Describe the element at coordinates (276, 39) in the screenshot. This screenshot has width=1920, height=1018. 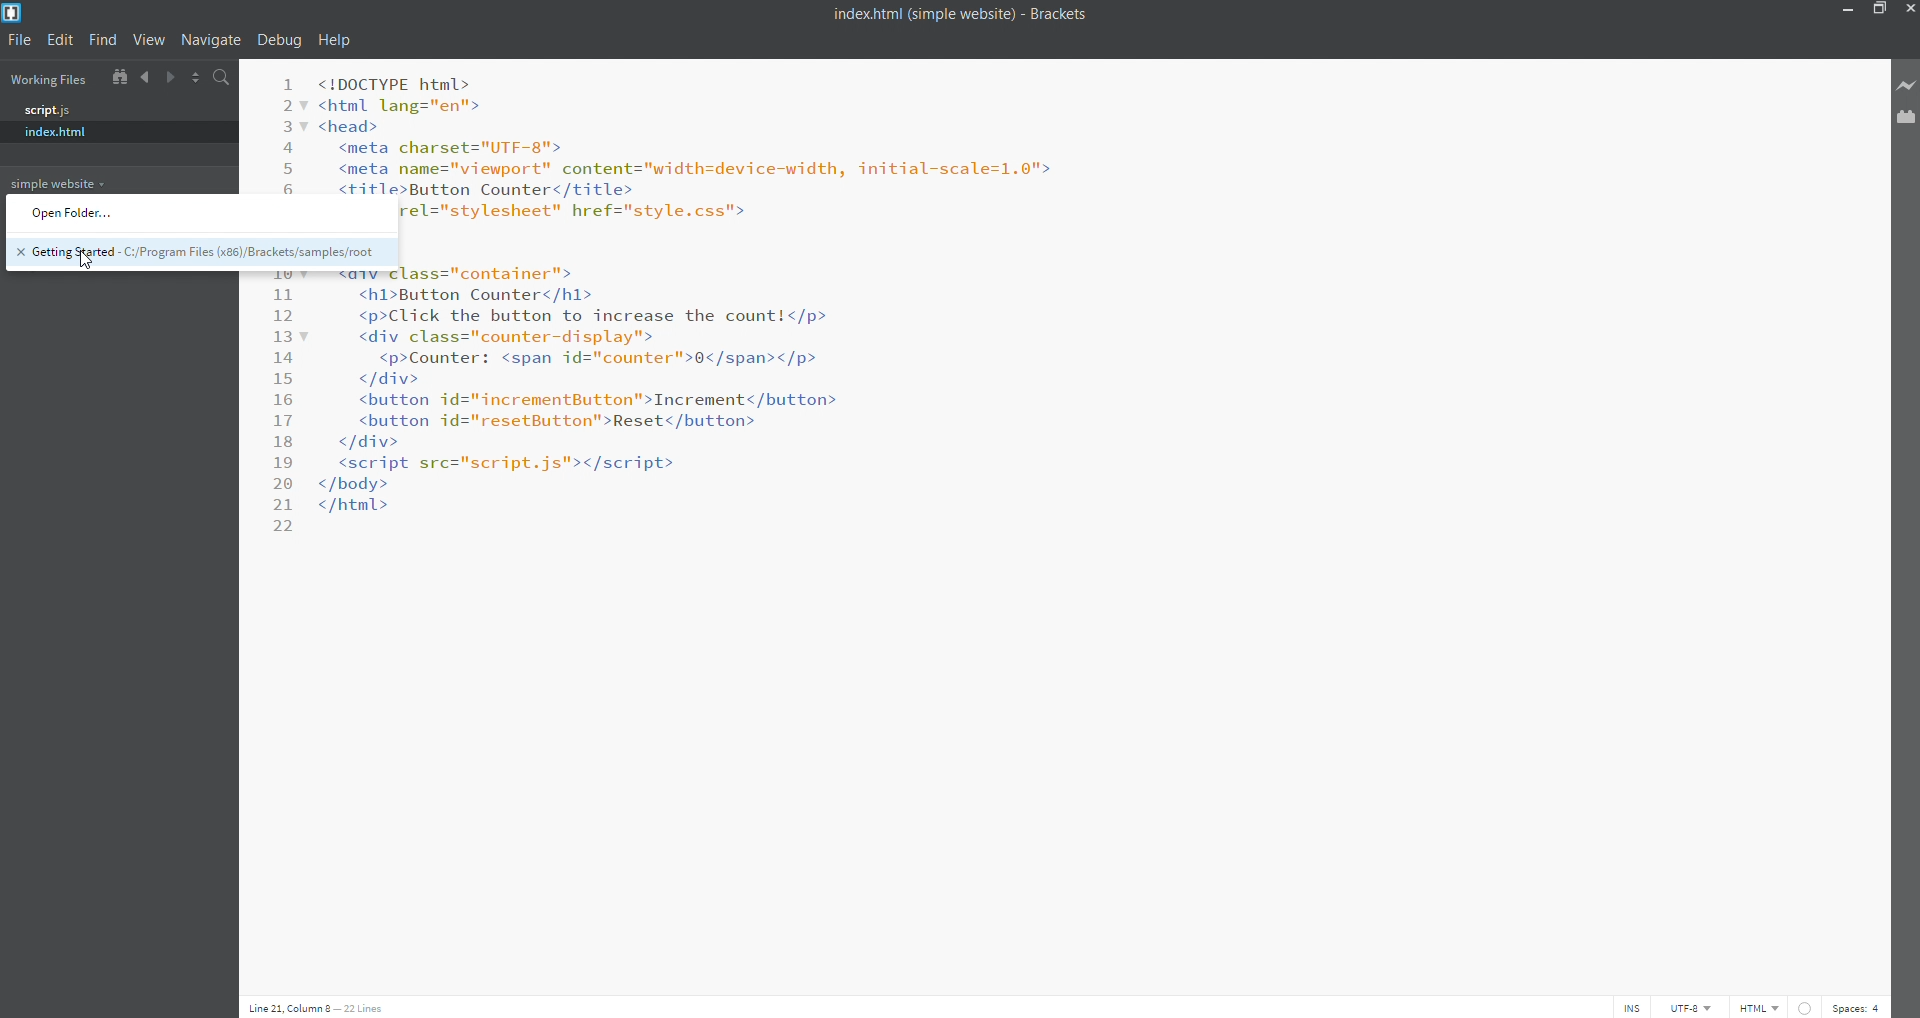
I see `debug` at that location.